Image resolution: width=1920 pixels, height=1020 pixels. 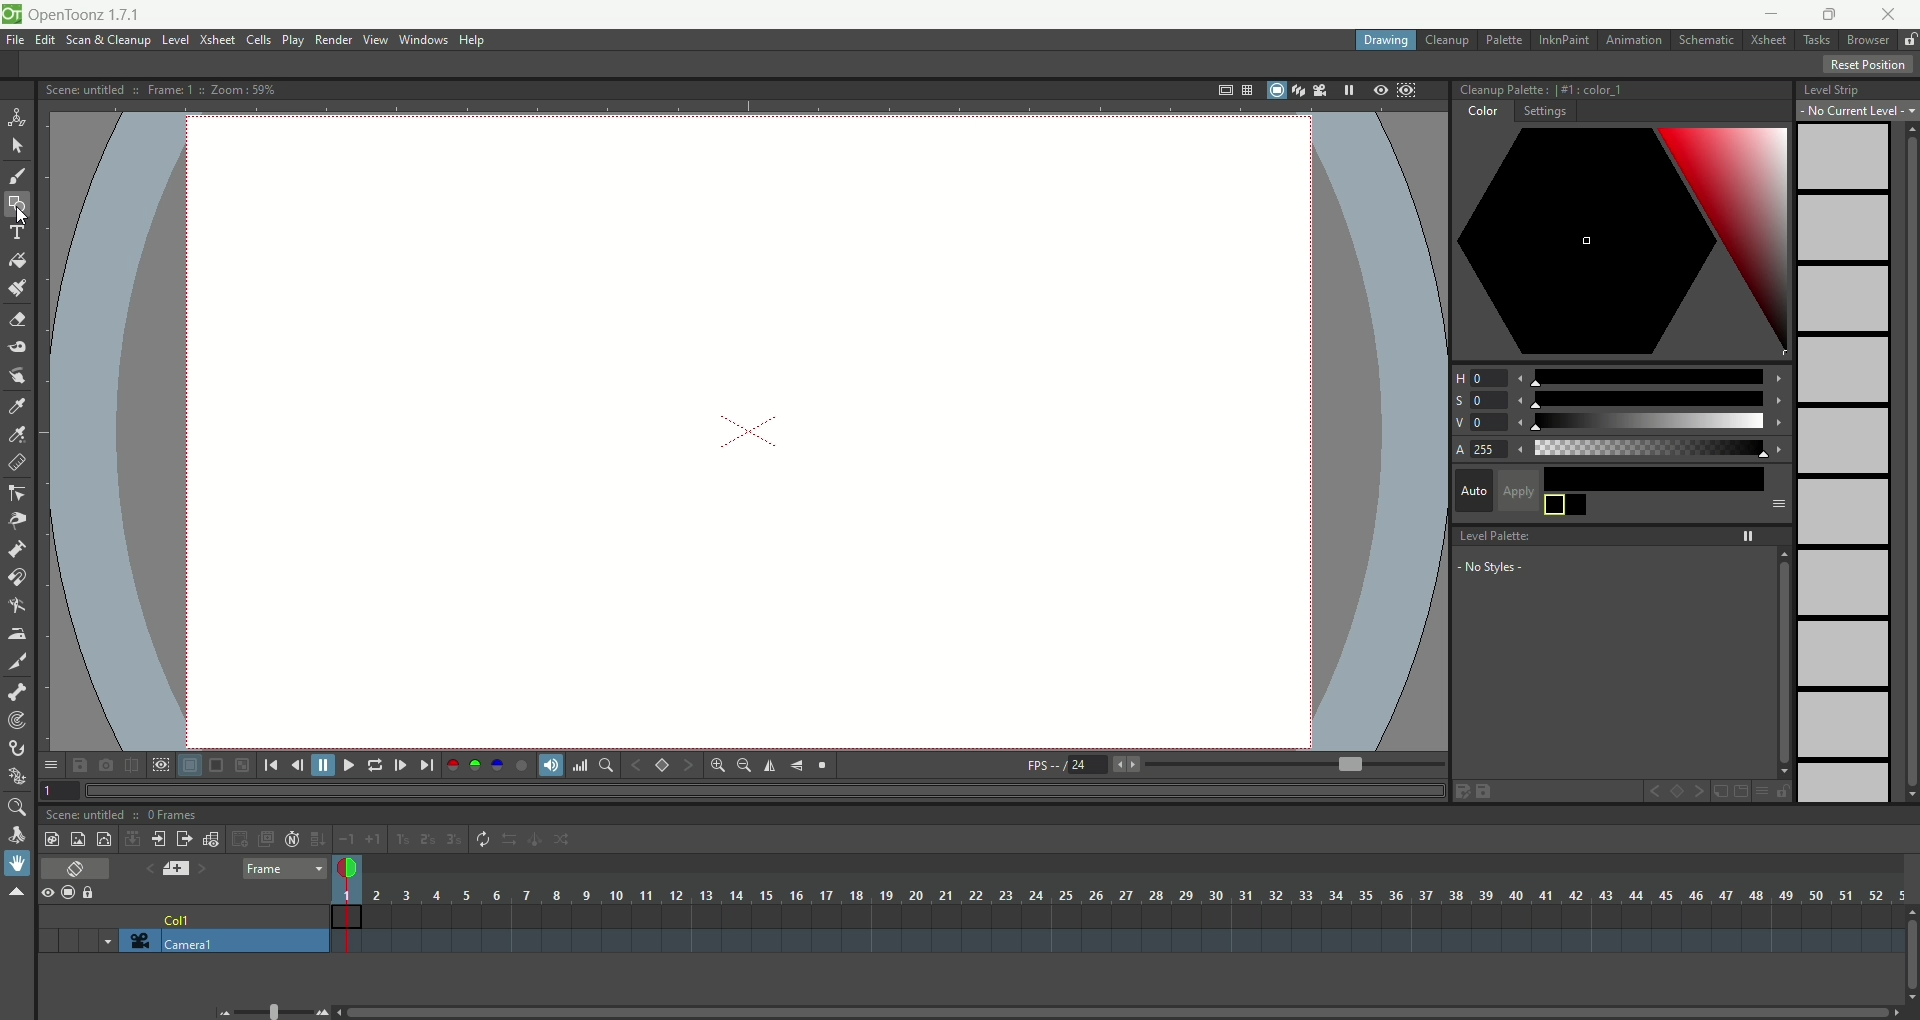 I want to click on finger tool, so click(x=17, y=374).